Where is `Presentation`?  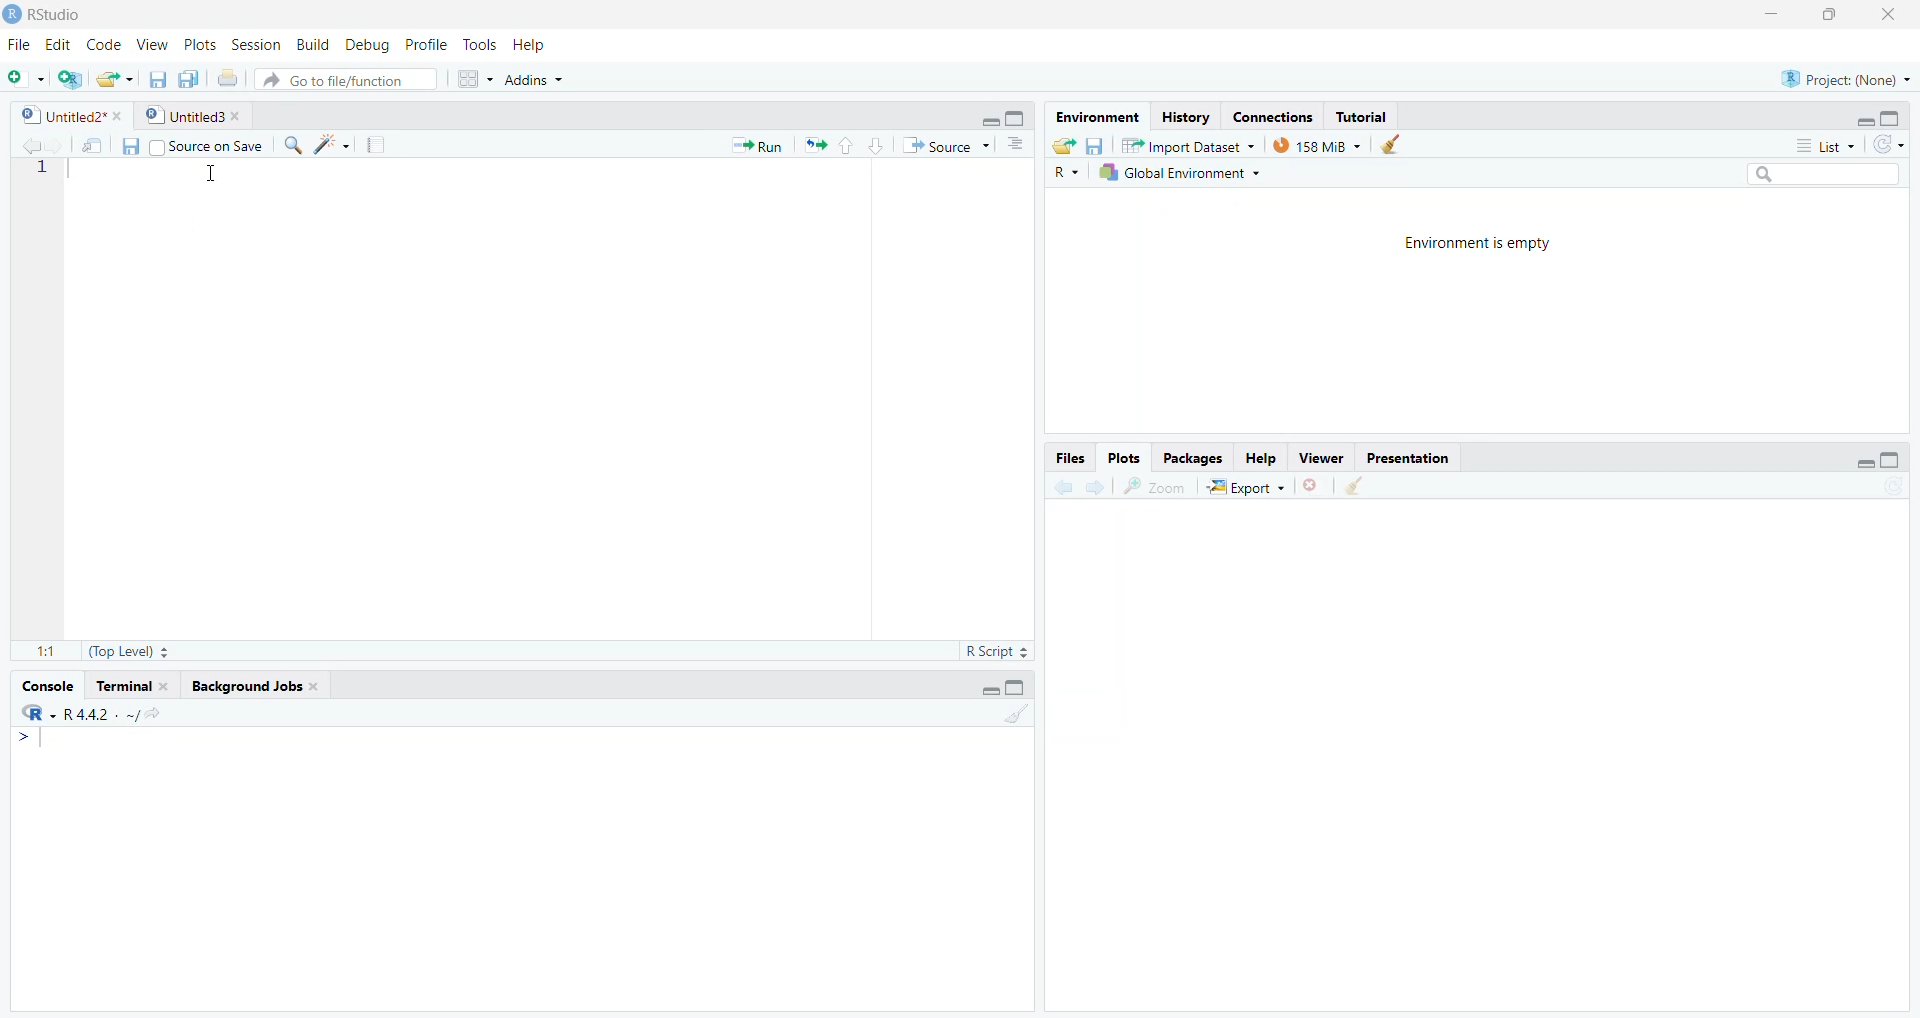 Presentation is located at coordinates (1409, 458).